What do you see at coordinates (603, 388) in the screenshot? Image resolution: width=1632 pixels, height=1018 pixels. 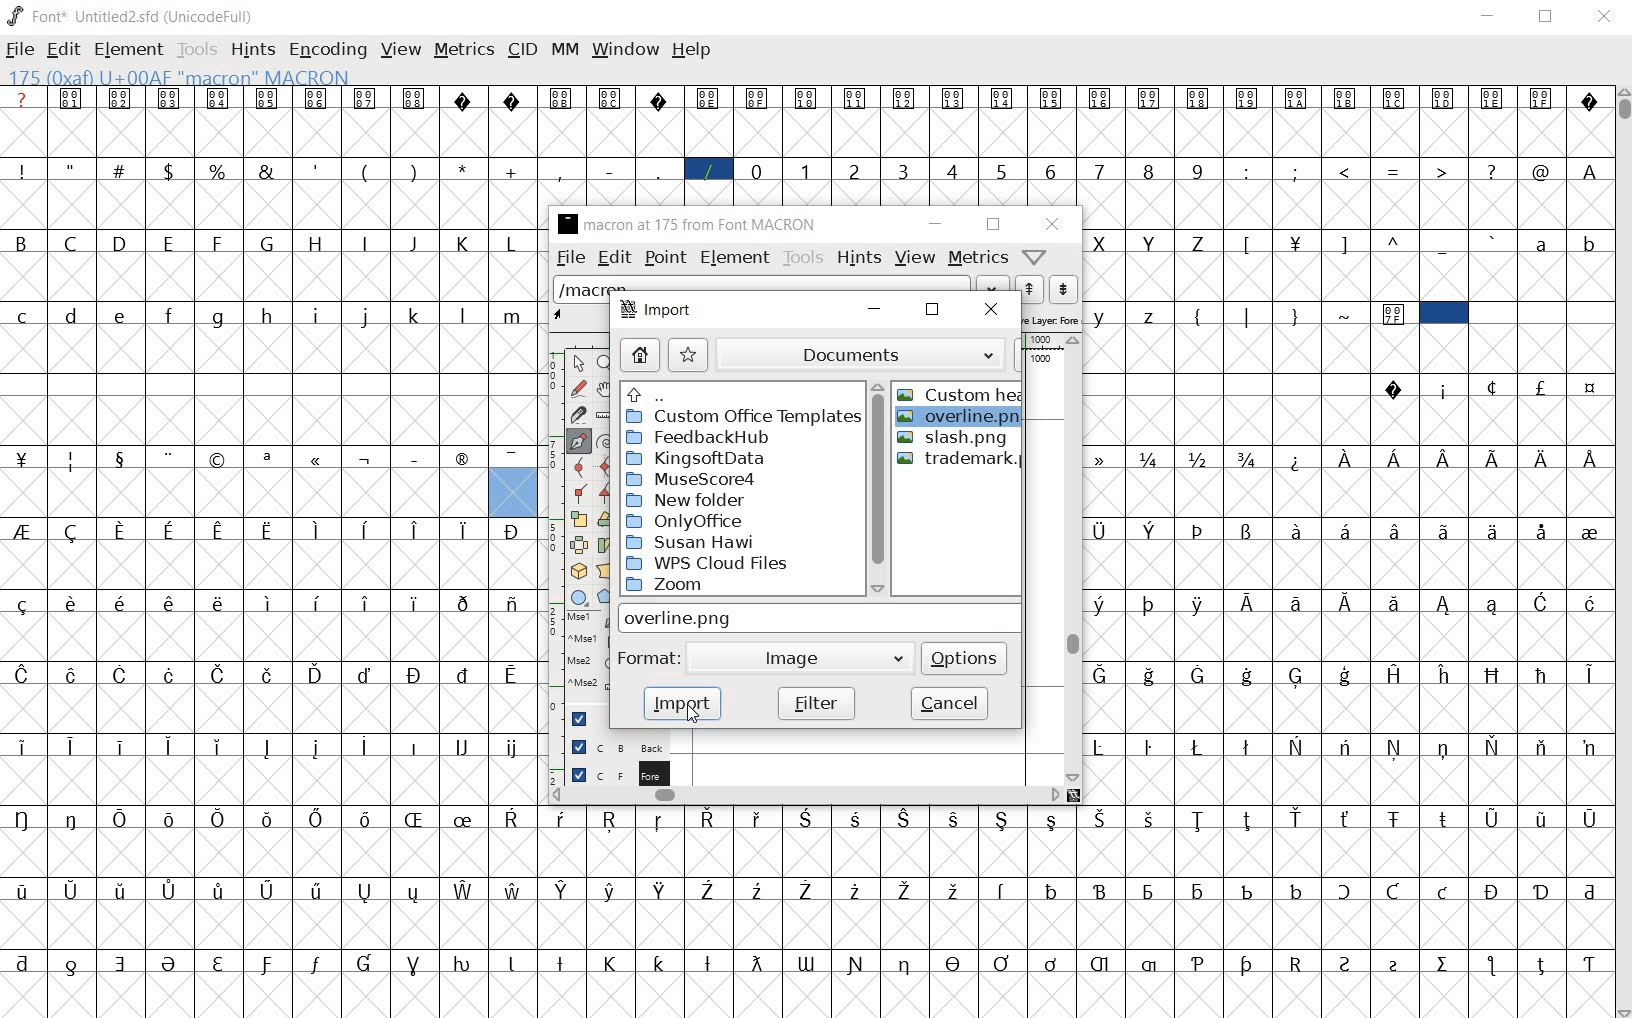 I see `pan` at bounding box center [603, 388].